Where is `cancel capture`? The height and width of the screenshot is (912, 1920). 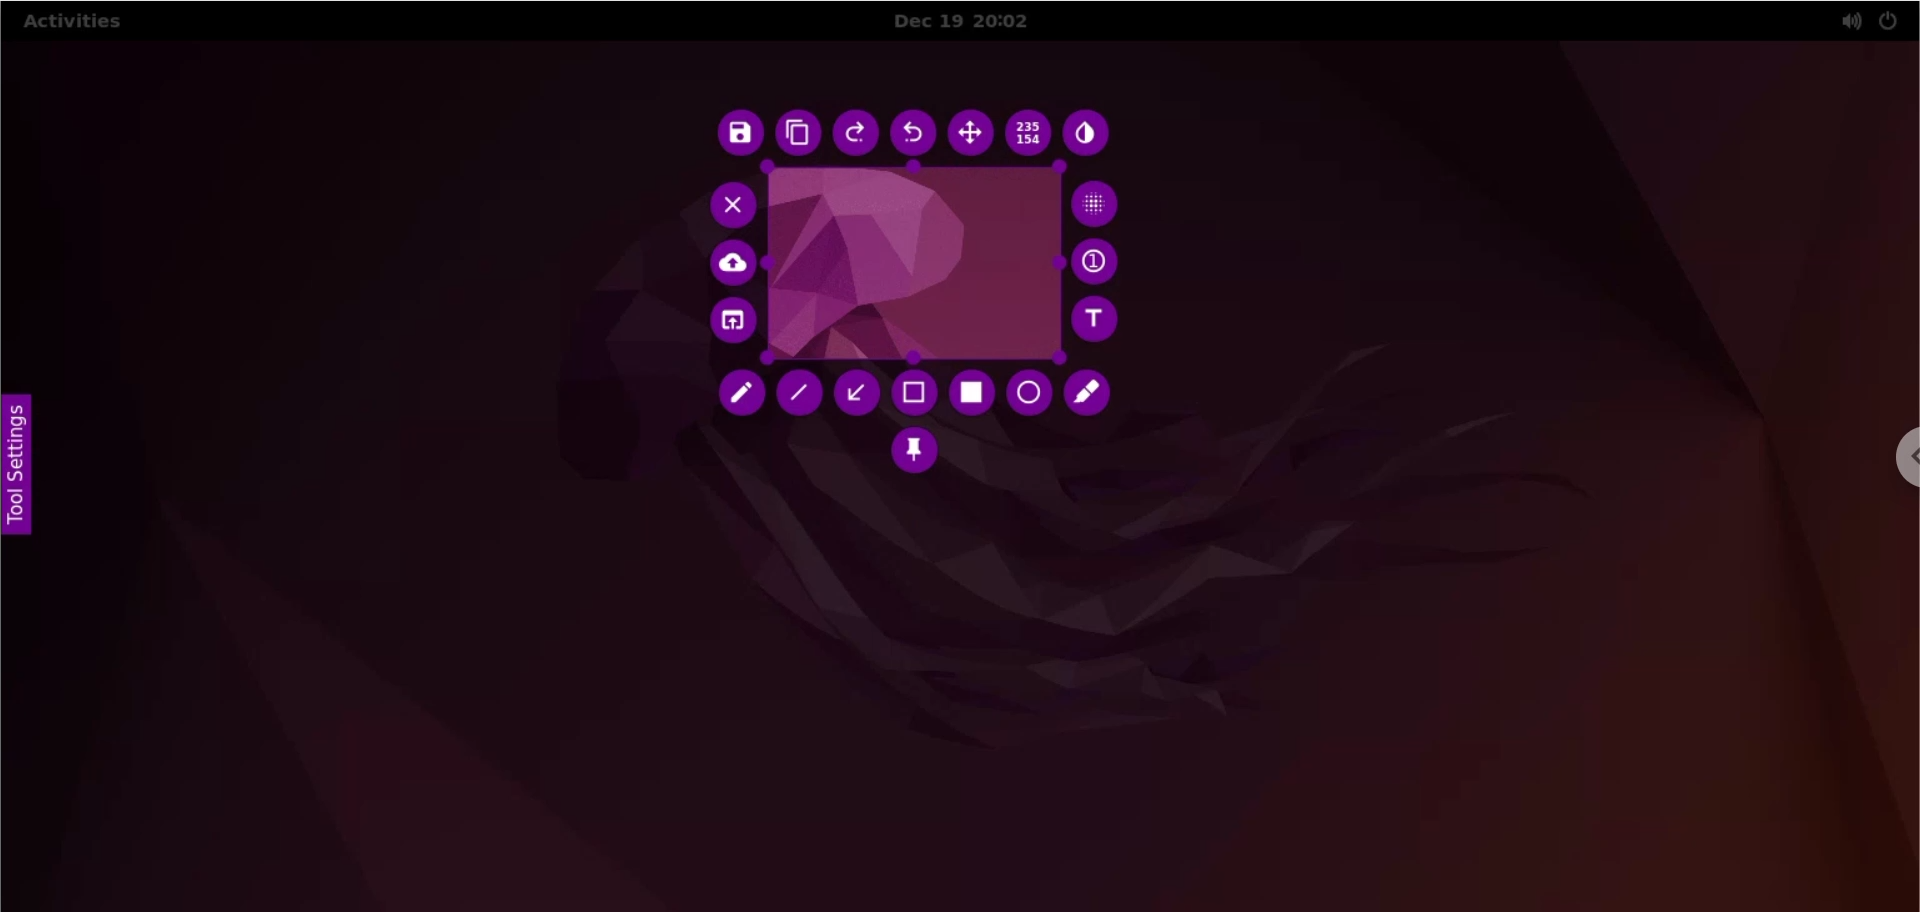 cancel capture is located at coordinates (733, 205).